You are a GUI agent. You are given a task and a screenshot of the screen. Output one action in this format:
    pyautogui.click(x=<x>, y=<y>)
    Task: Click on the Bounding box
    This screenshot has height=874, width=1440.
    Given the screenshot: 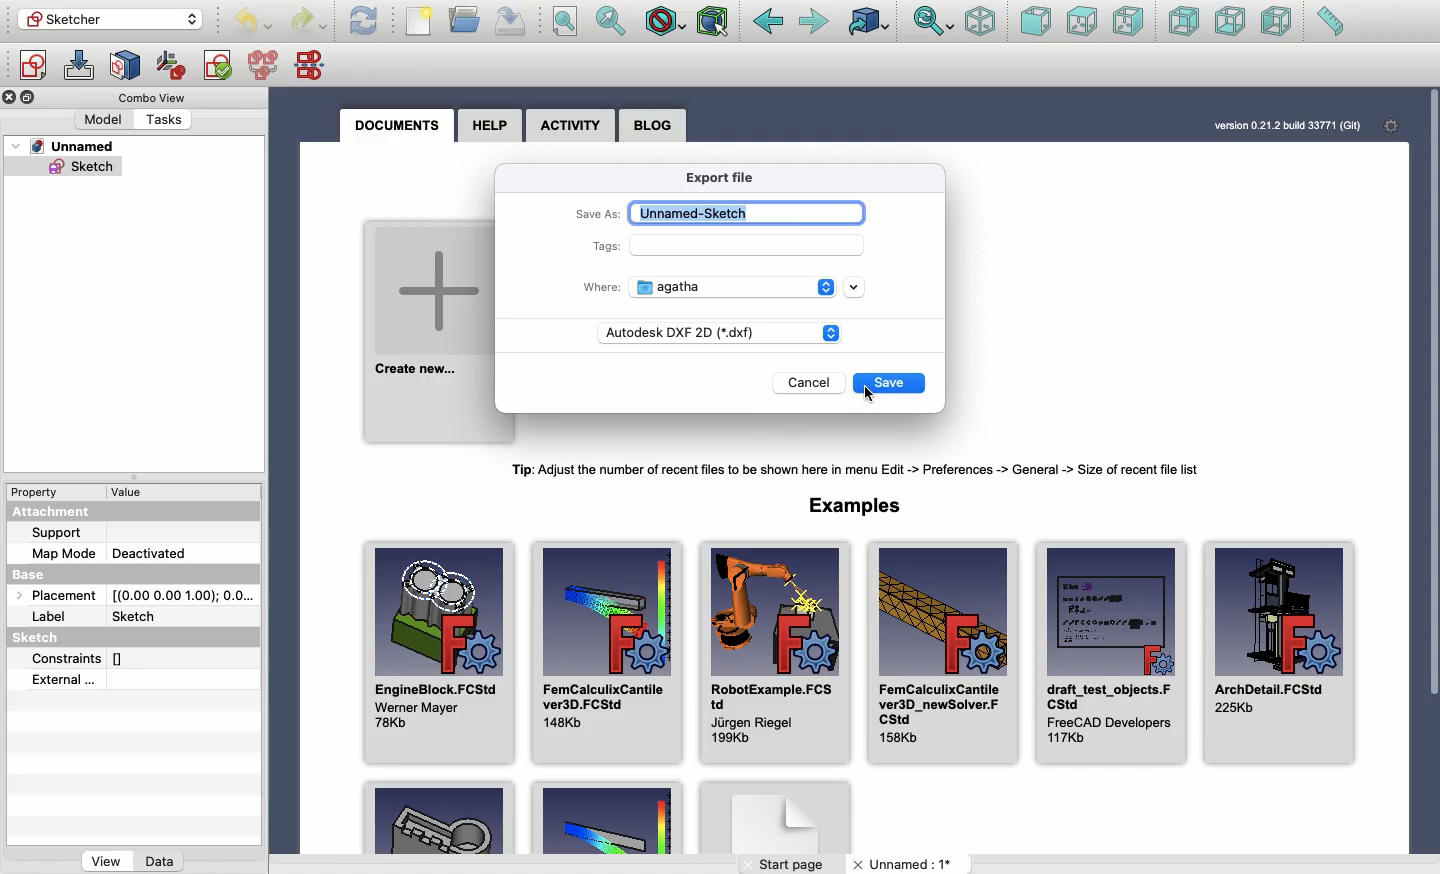 What is the action you would take?
    pyautogui.click(x=715, y=20)
    